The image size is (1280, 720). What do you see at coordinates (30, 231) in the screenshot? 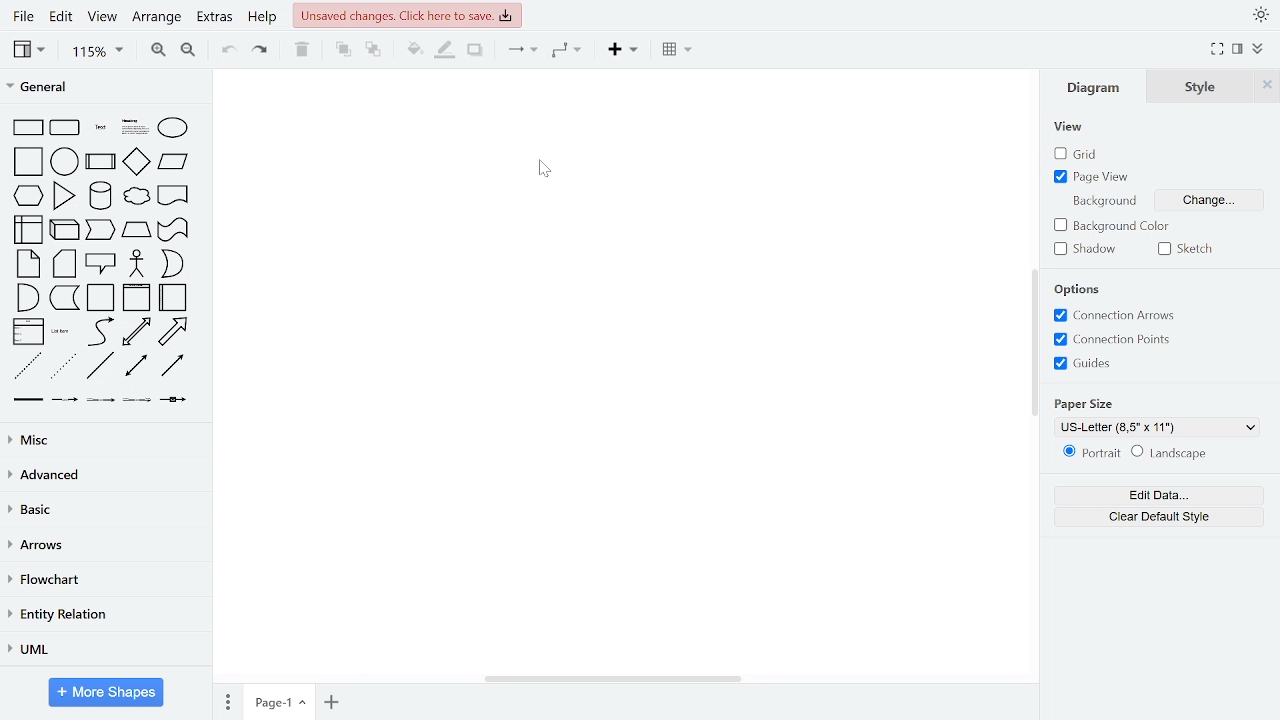
I see `internal storage` at bounding box center [30, 231].